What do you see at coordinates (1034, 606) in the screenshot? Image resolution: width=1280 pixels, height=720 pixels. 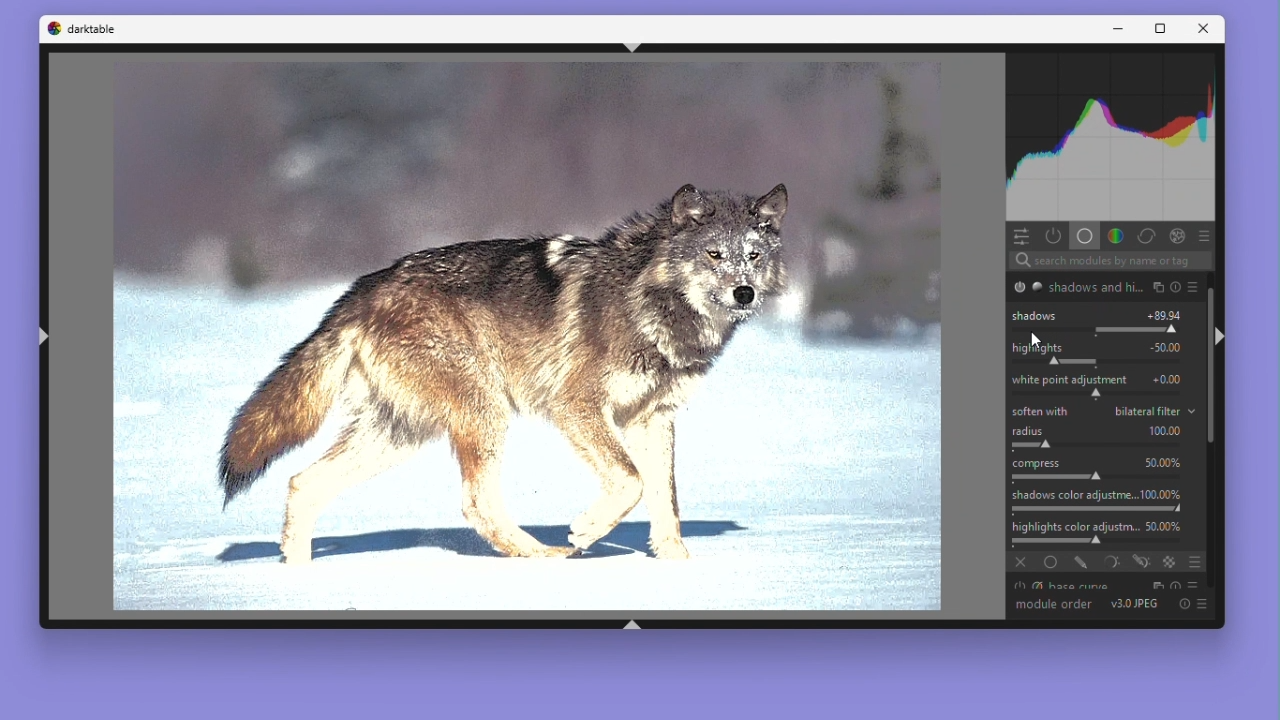 I see `Module order` at bounding box center [1034, 606].